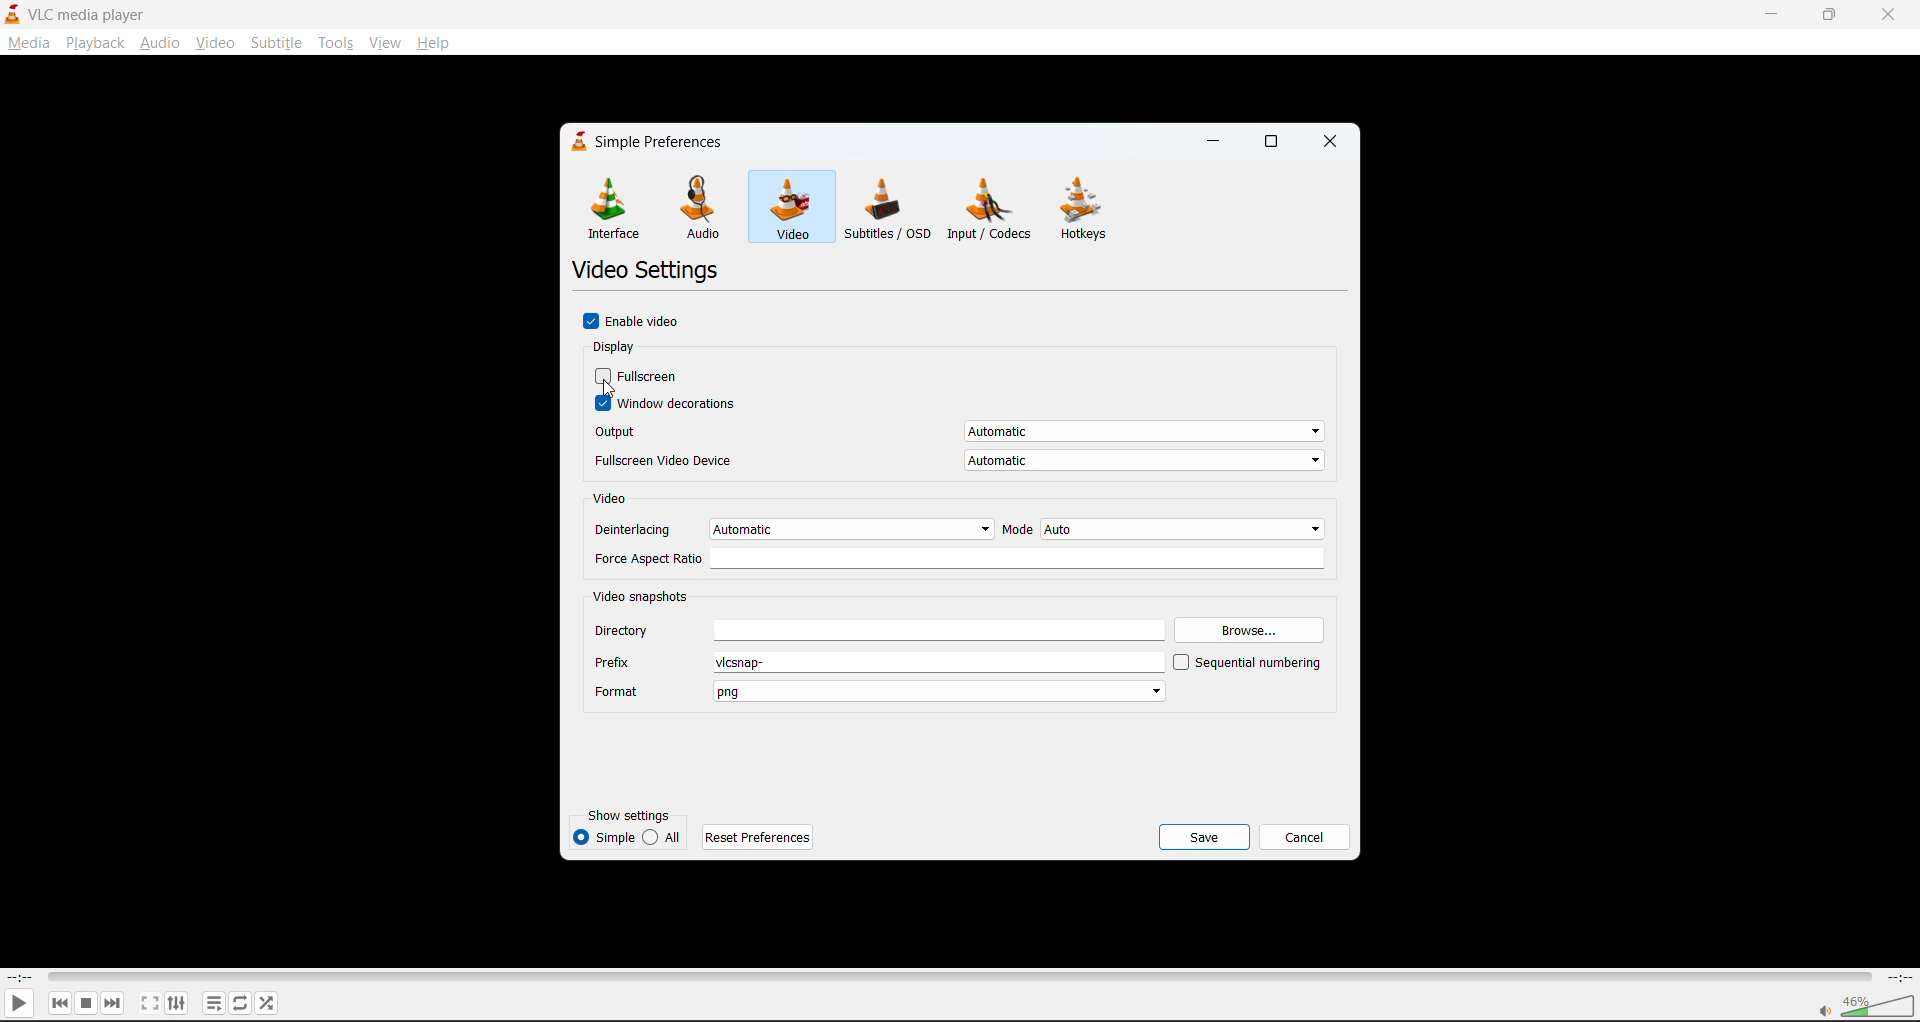 This screenshot has width=1920, height=1022. What do you see at coordinates (674, 403) in the screenshot?
I see `window decorations` at bounding box center [674, 403].